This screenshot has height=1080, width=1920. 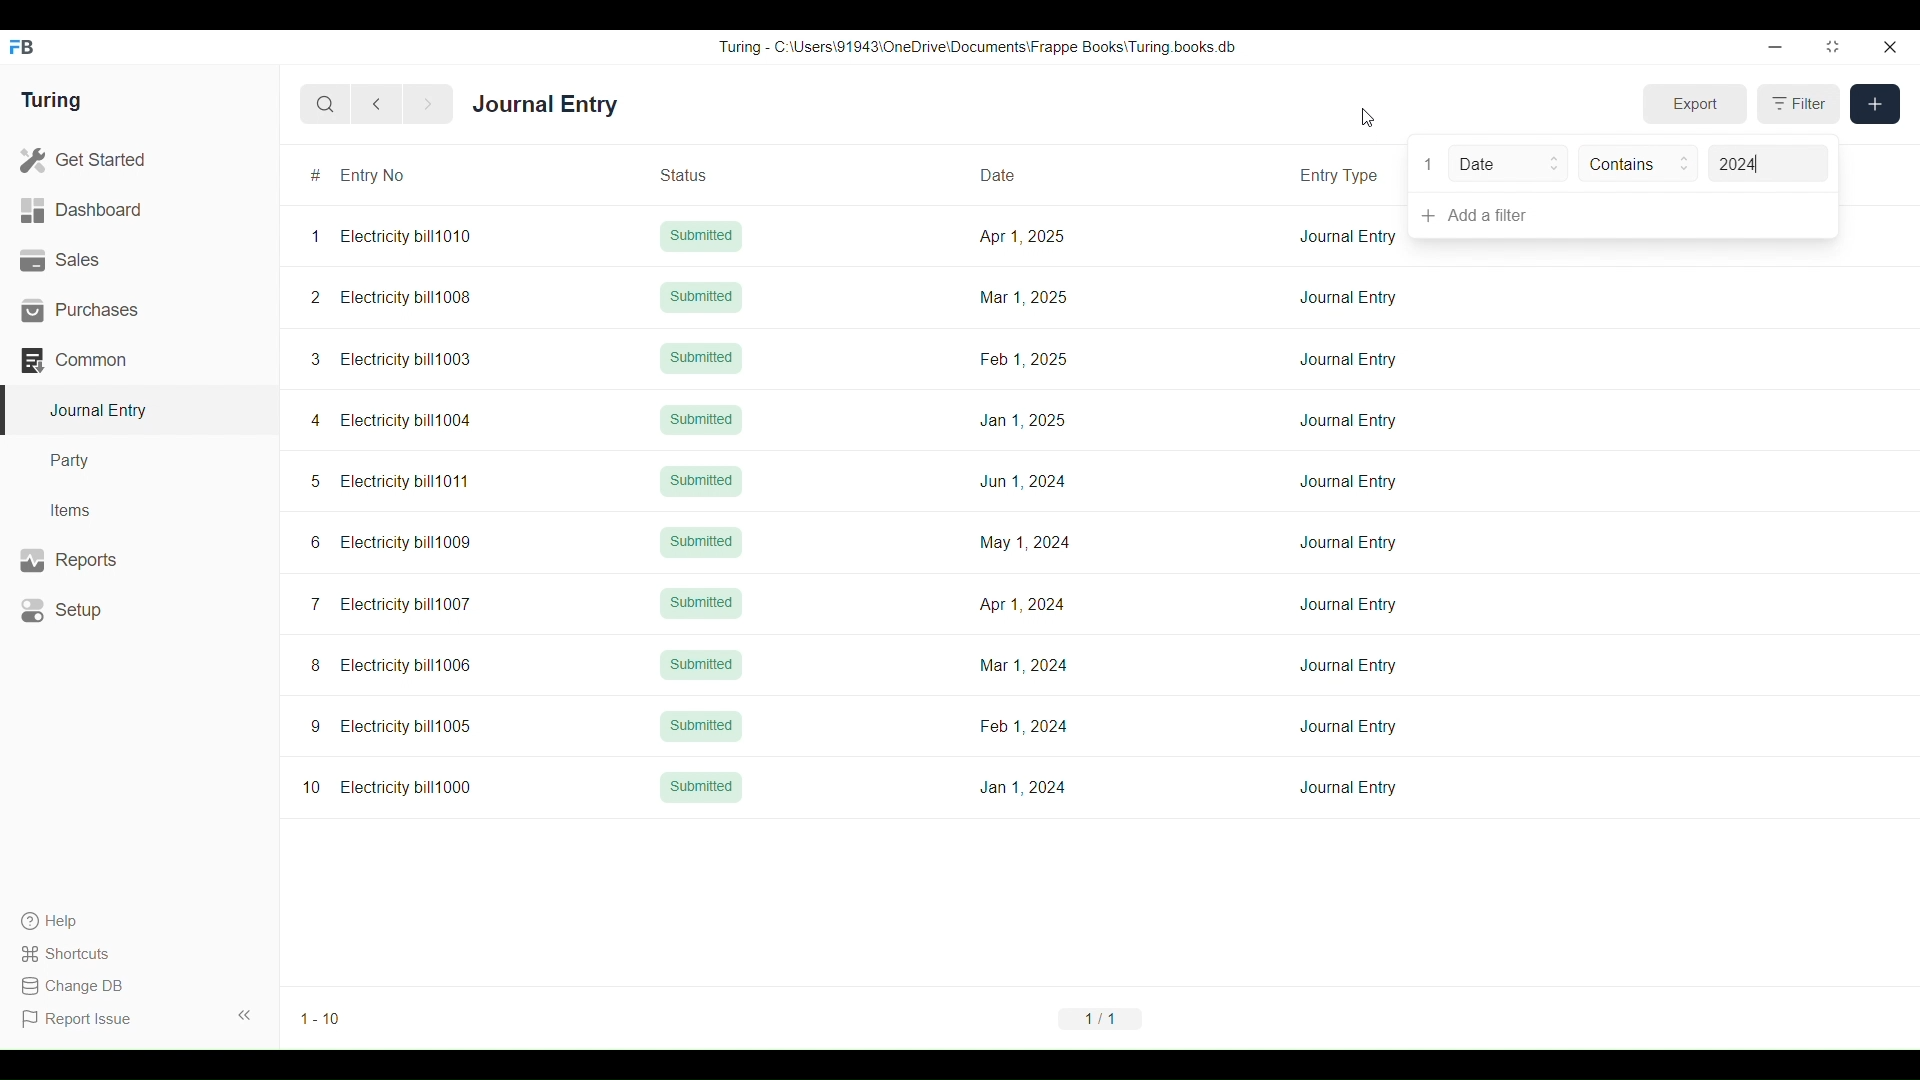 What do you see at coordinates (139, 210) in the screenshot?
I see `Dashboard` at bounding box center [139, 210].